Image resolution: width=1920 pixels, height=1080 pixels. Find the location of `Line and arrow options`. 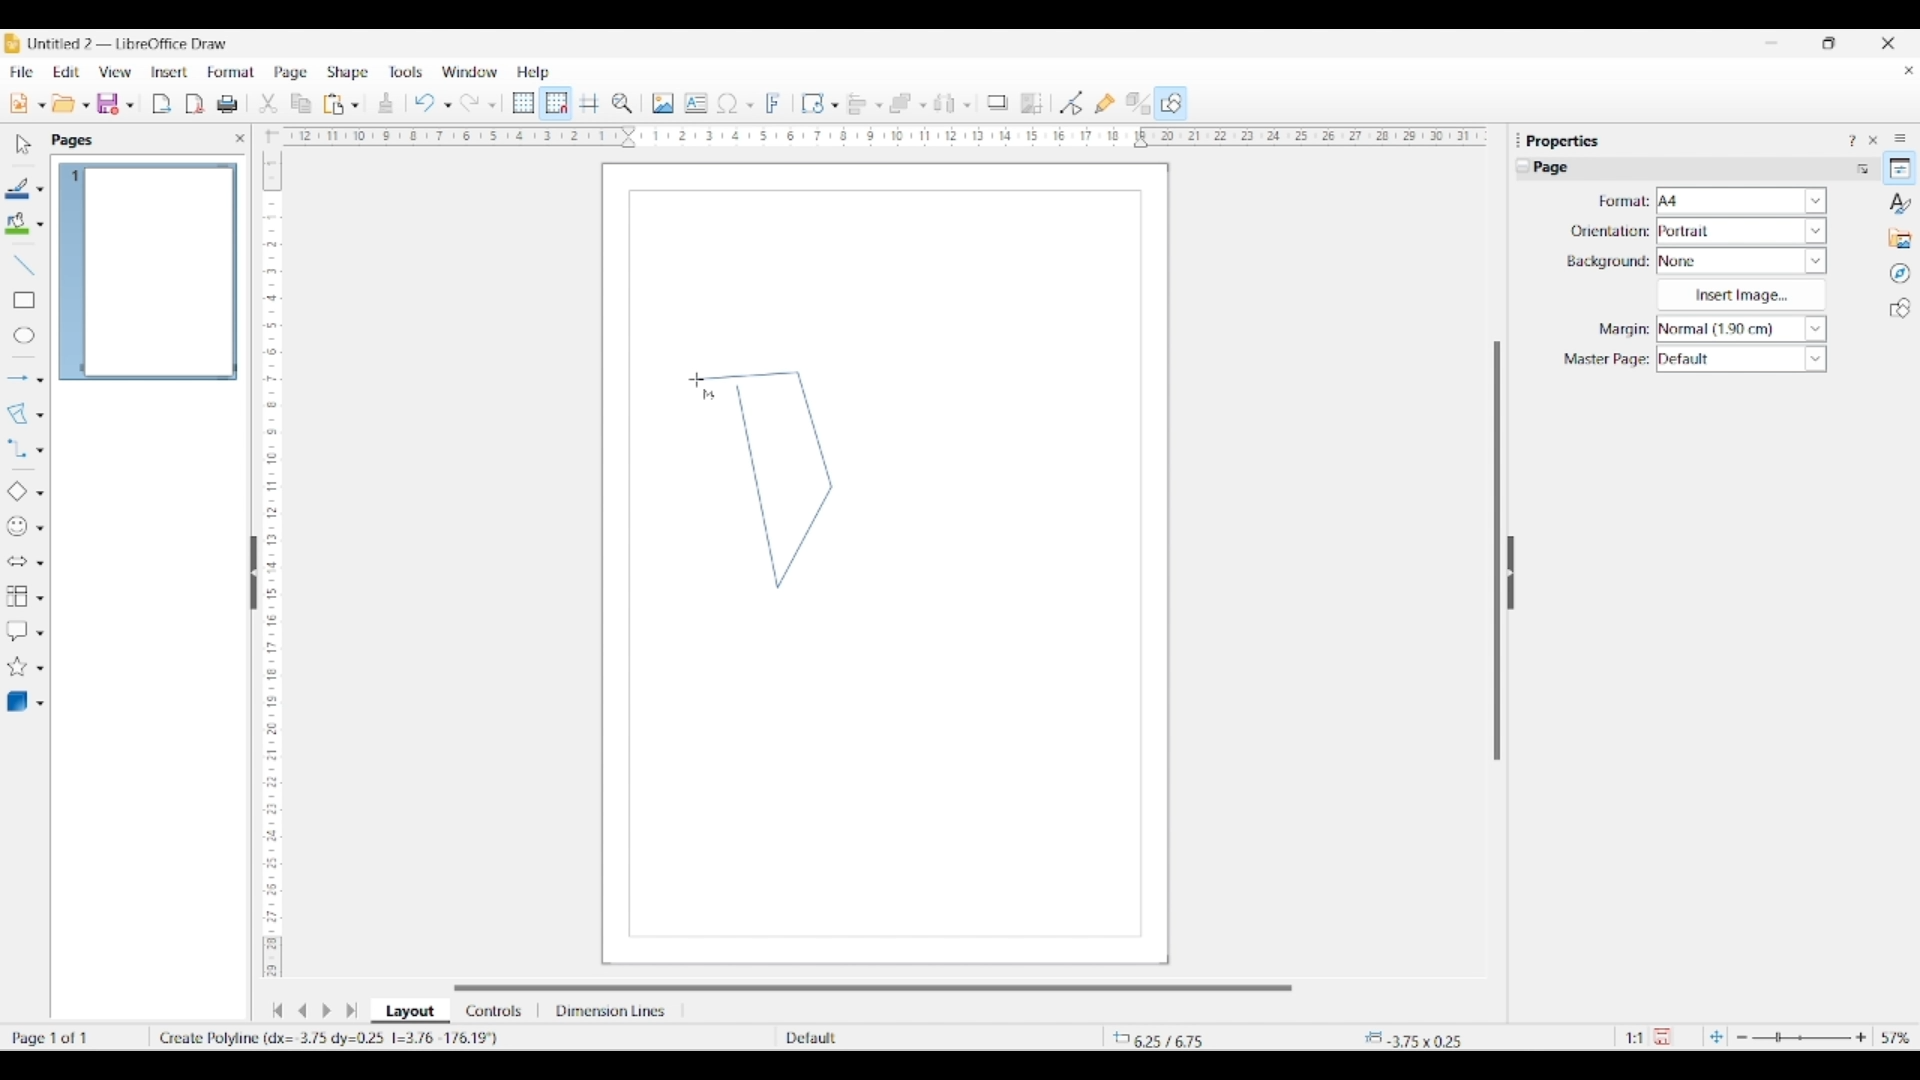

Line and arrow options is located at coordinates (40, 380).